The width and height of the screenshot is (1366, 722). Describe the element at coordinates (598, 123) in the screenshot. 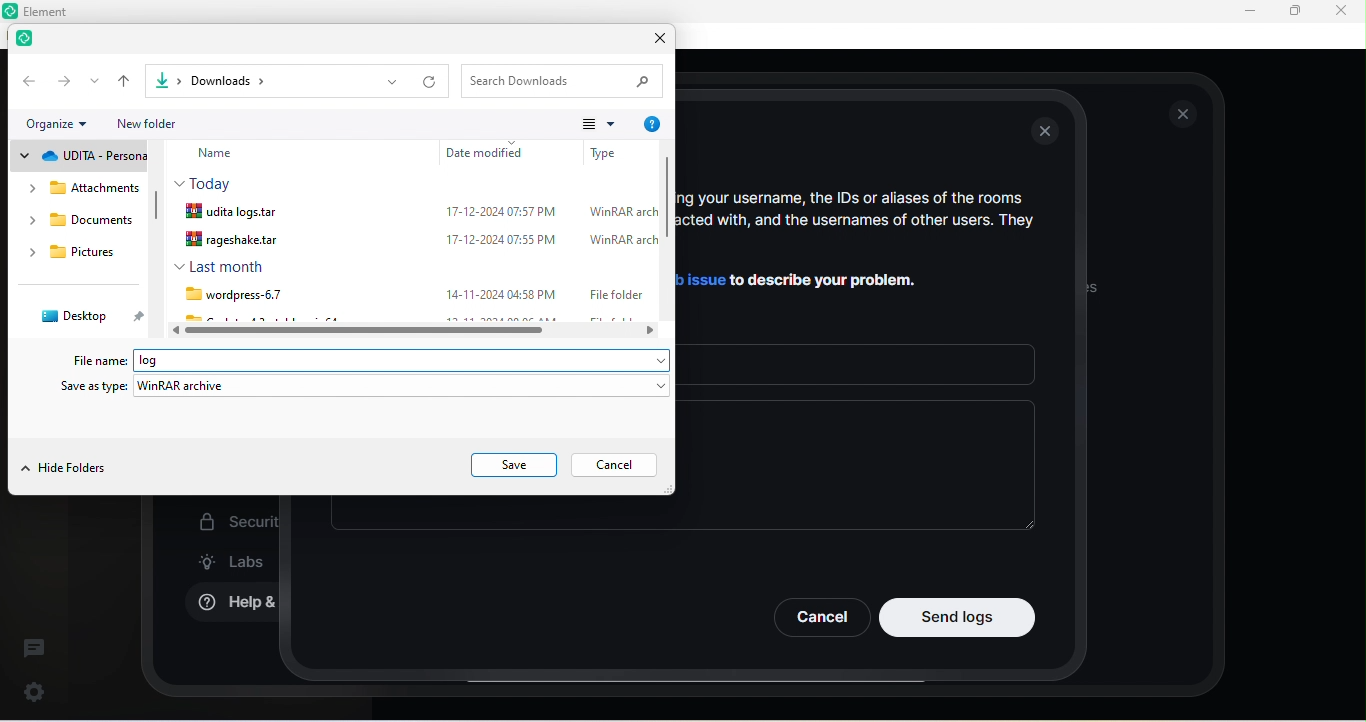

I see `change view` at that location.